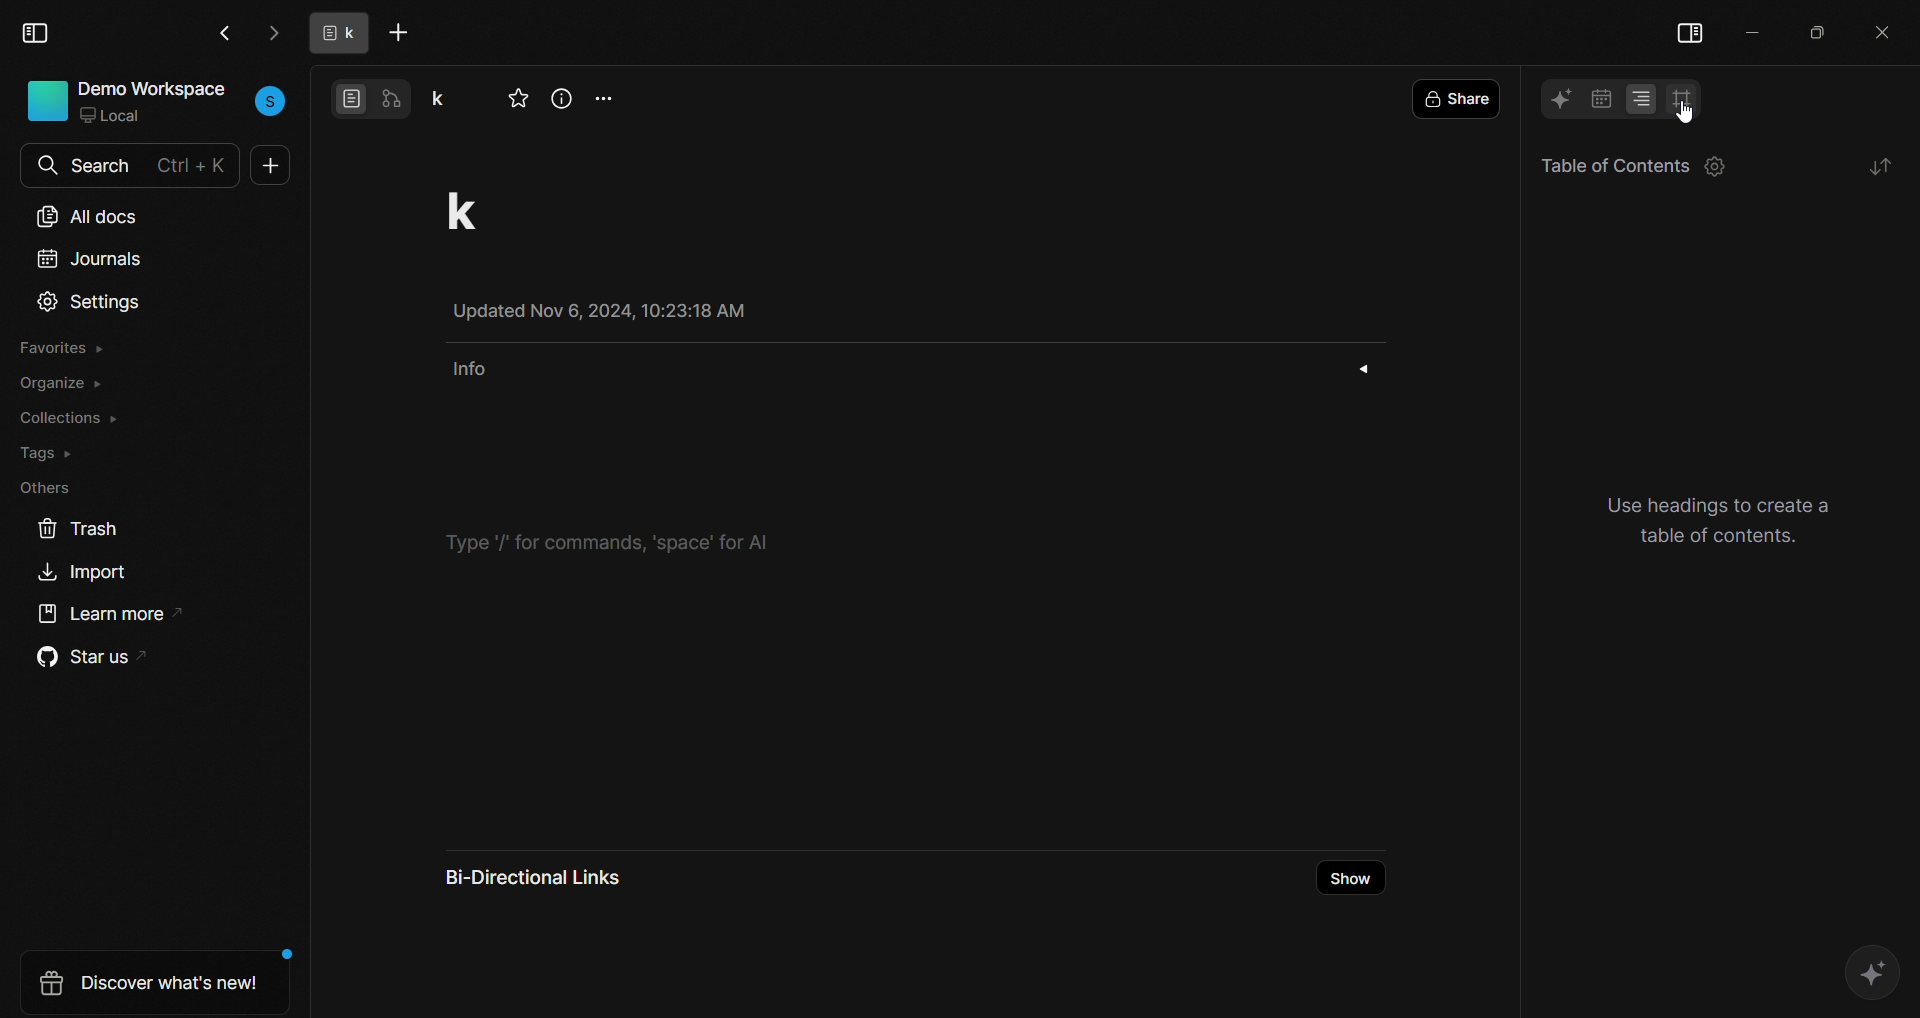 This screenshot has width=1920, height=1018. What do you see at coordinates (88, 575) in the screenshot?
I see `import` at bounding box center [88, 575].